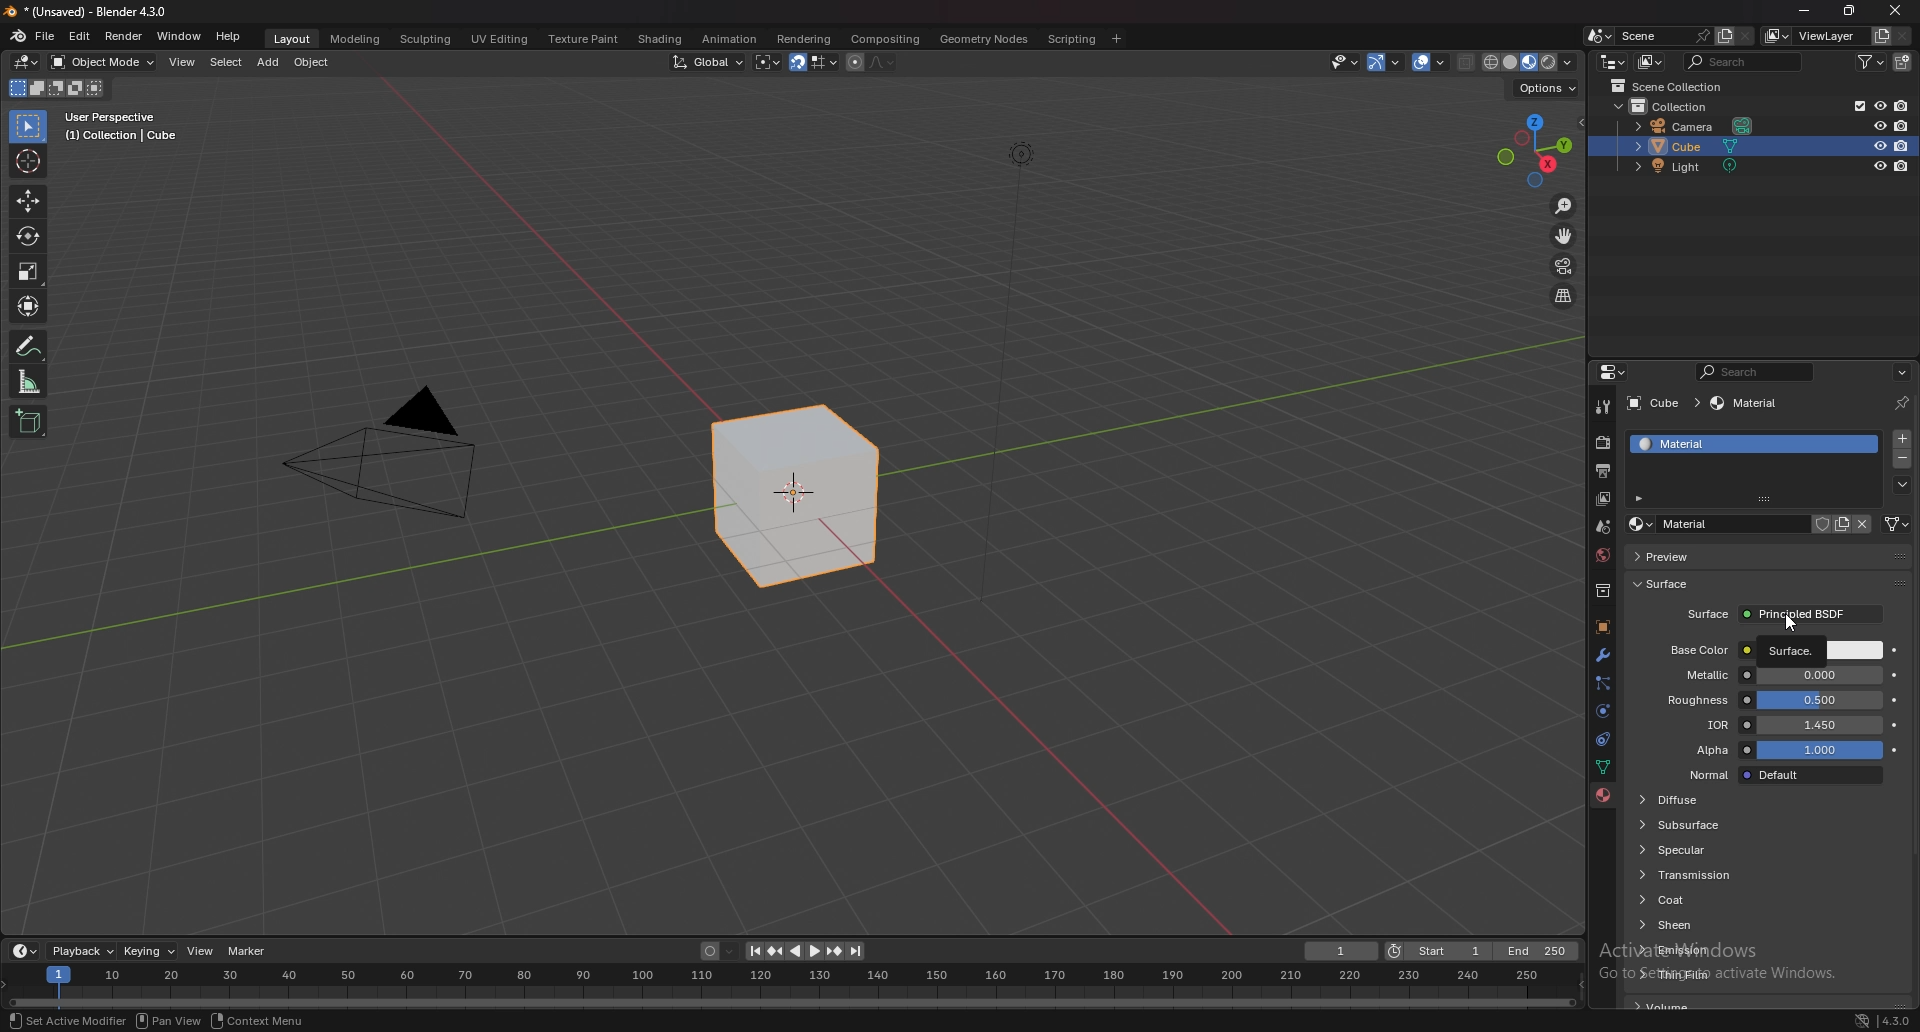  What do you see at coordinates (54, 91) in the screenshot?
I see `mode` at bounding box center [54, 91].